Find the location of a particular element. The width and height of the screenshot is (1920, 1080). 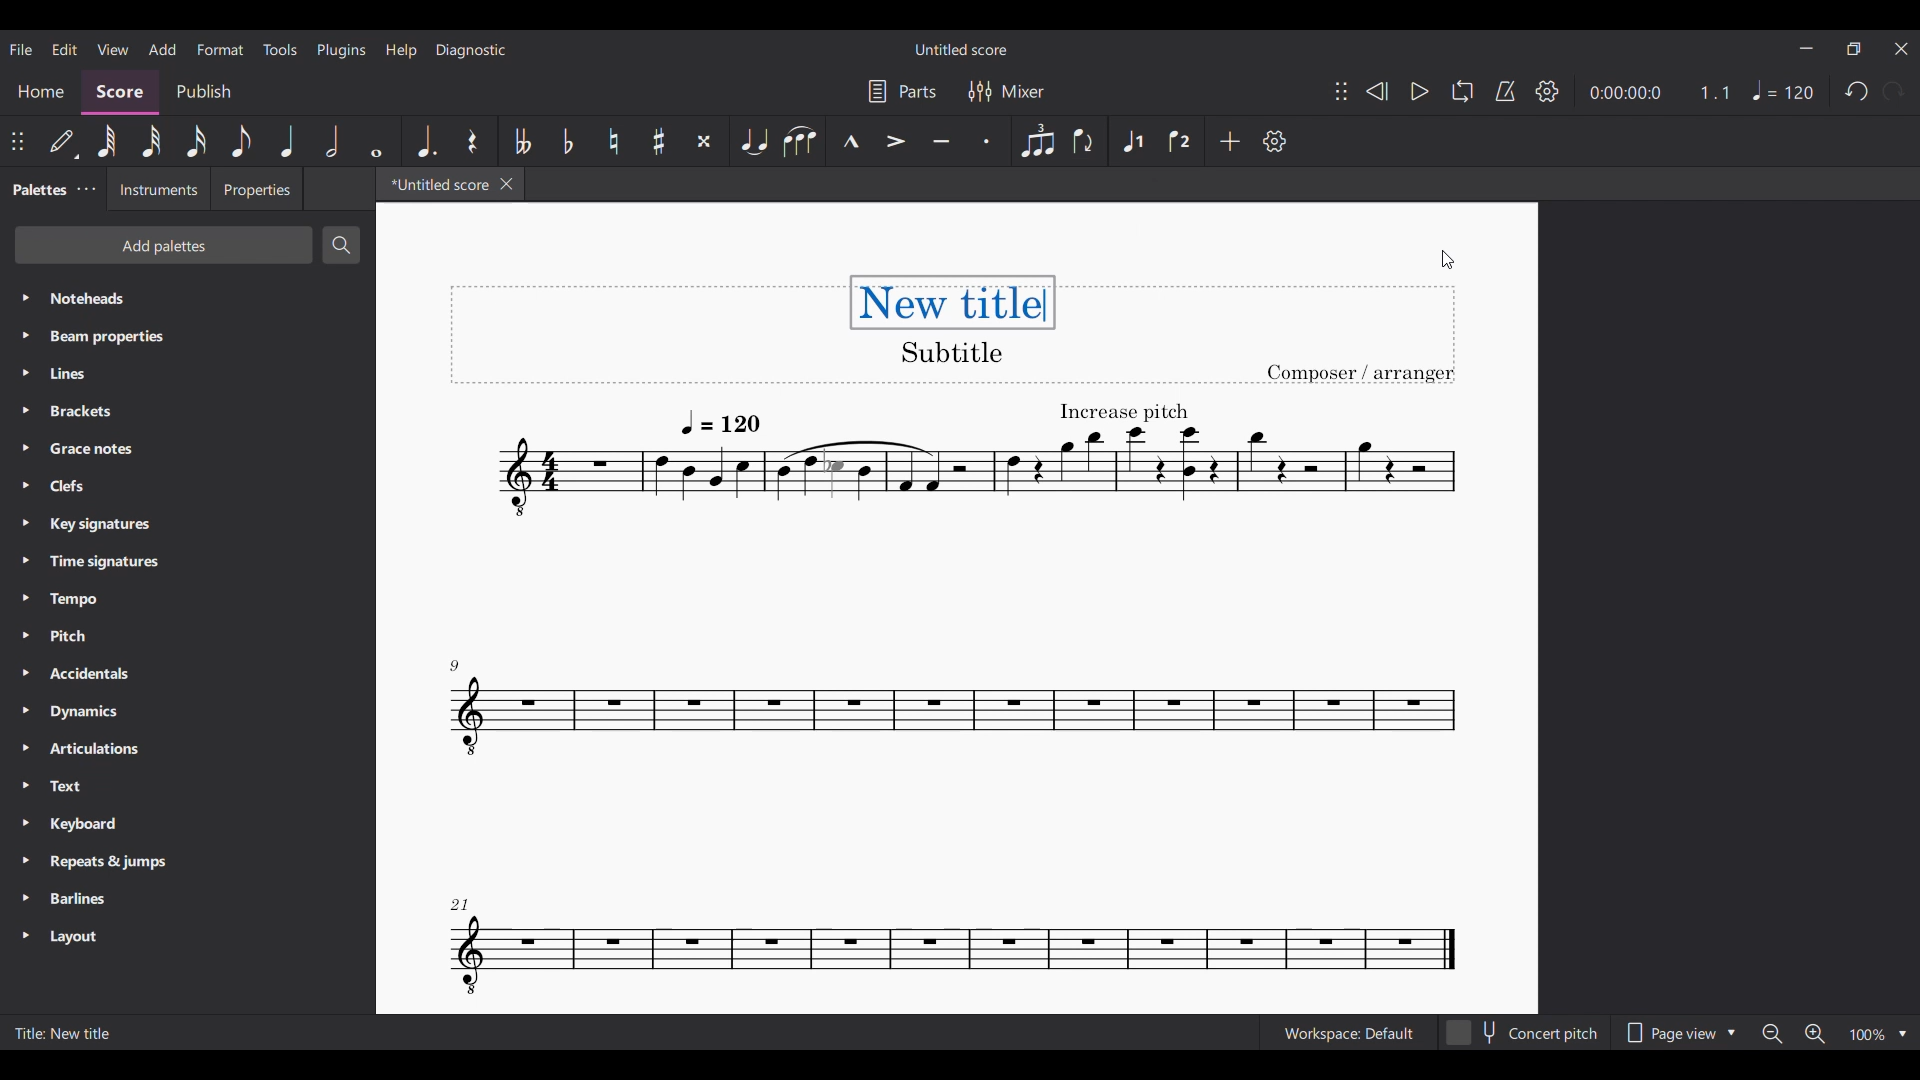

Mixer settings is located at coordinates (1007, 92).